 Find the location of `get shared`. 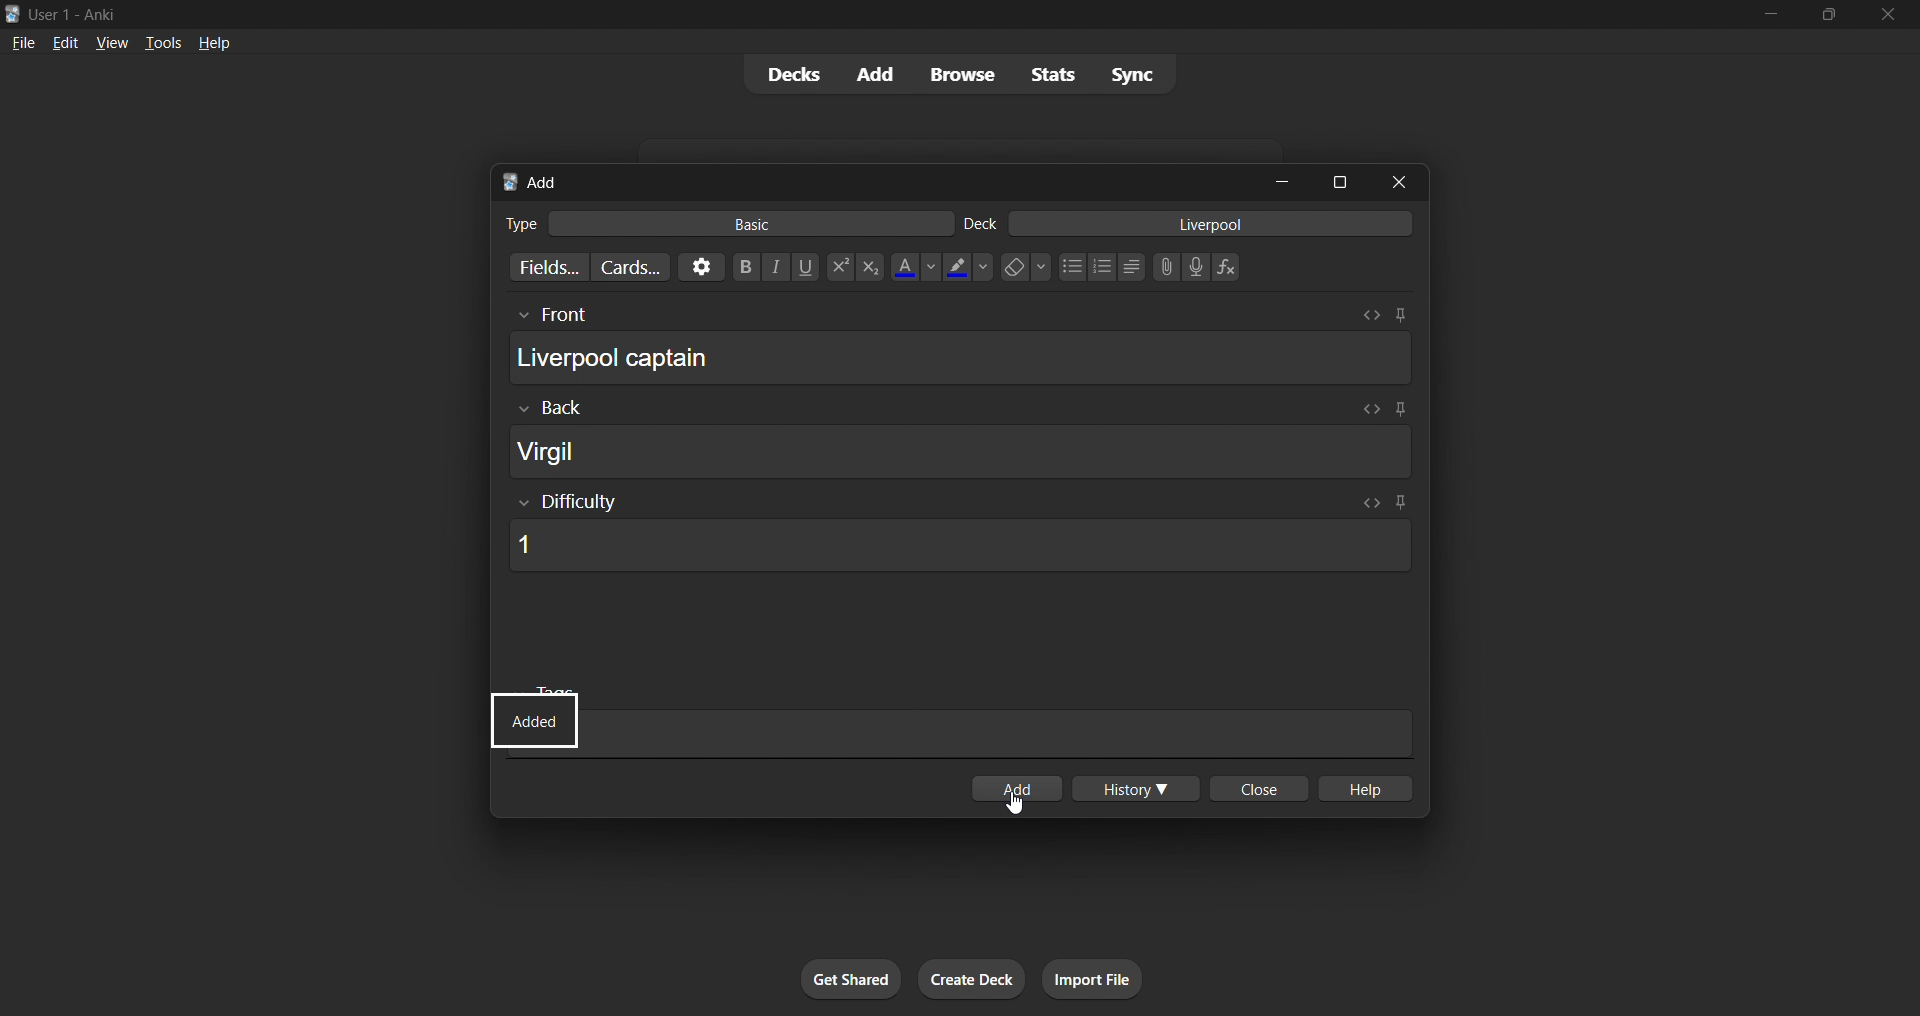

get shared is located at coordinates (851, 979).